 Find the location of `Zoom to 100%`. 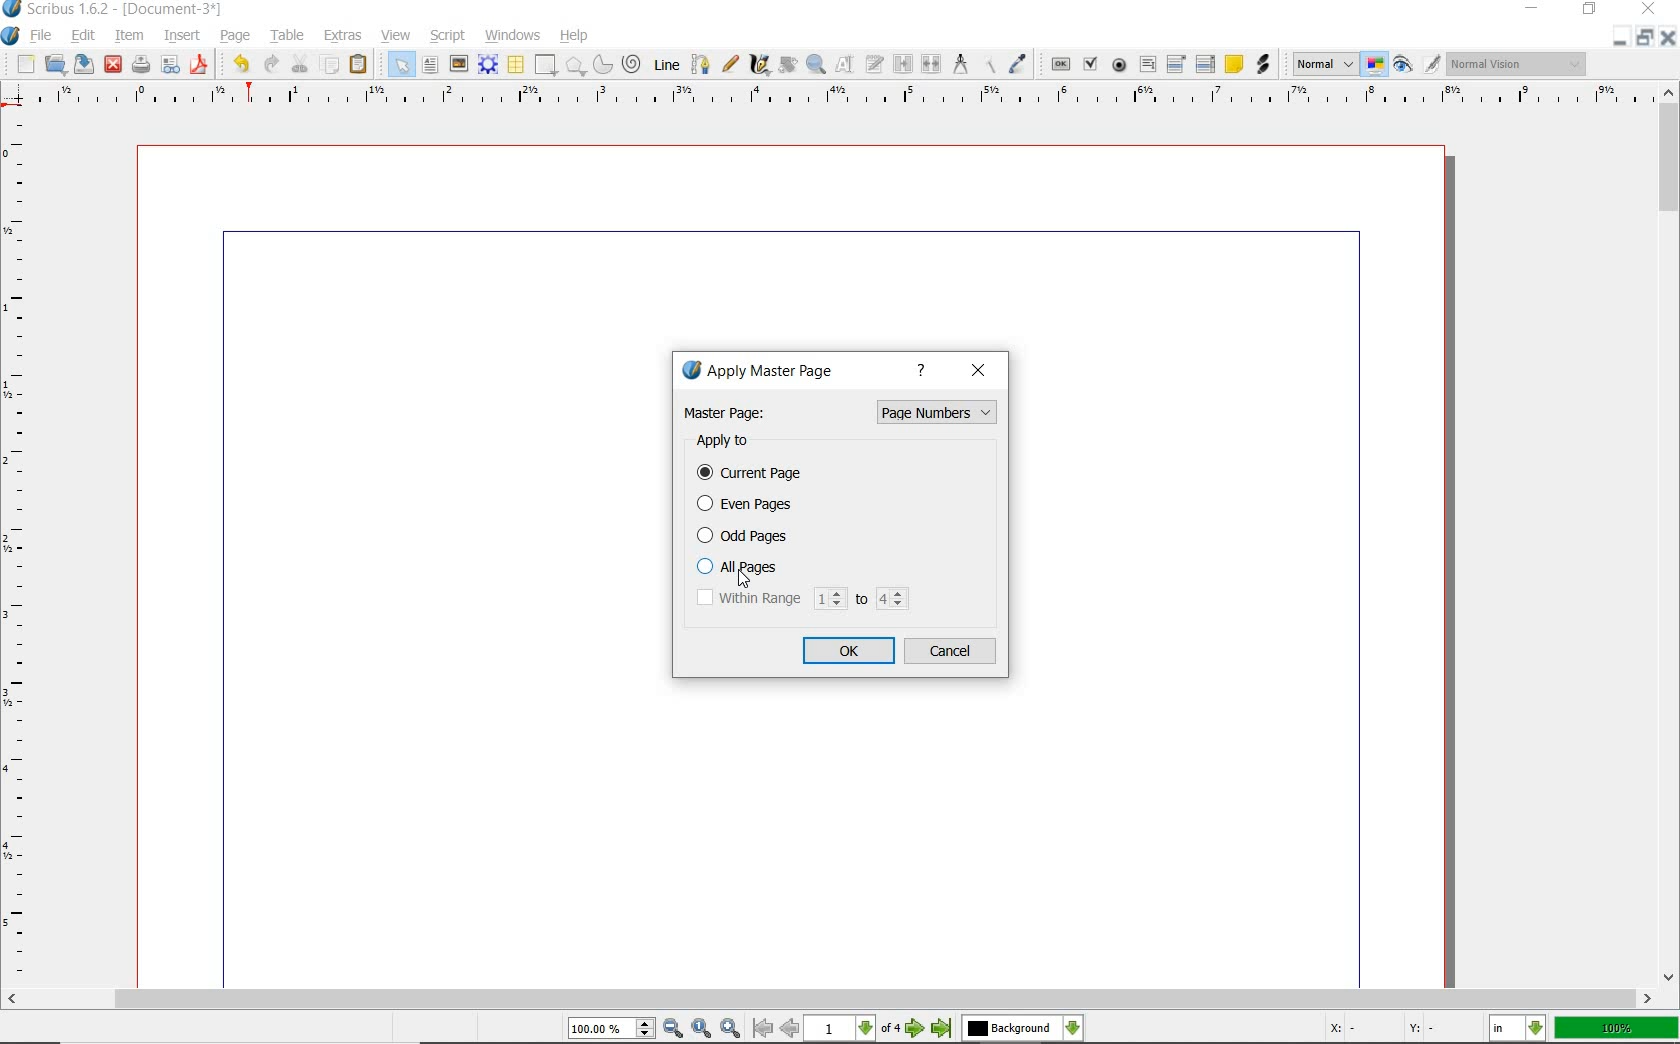

Zoom to 100% is located at coordinates (702, 1029).